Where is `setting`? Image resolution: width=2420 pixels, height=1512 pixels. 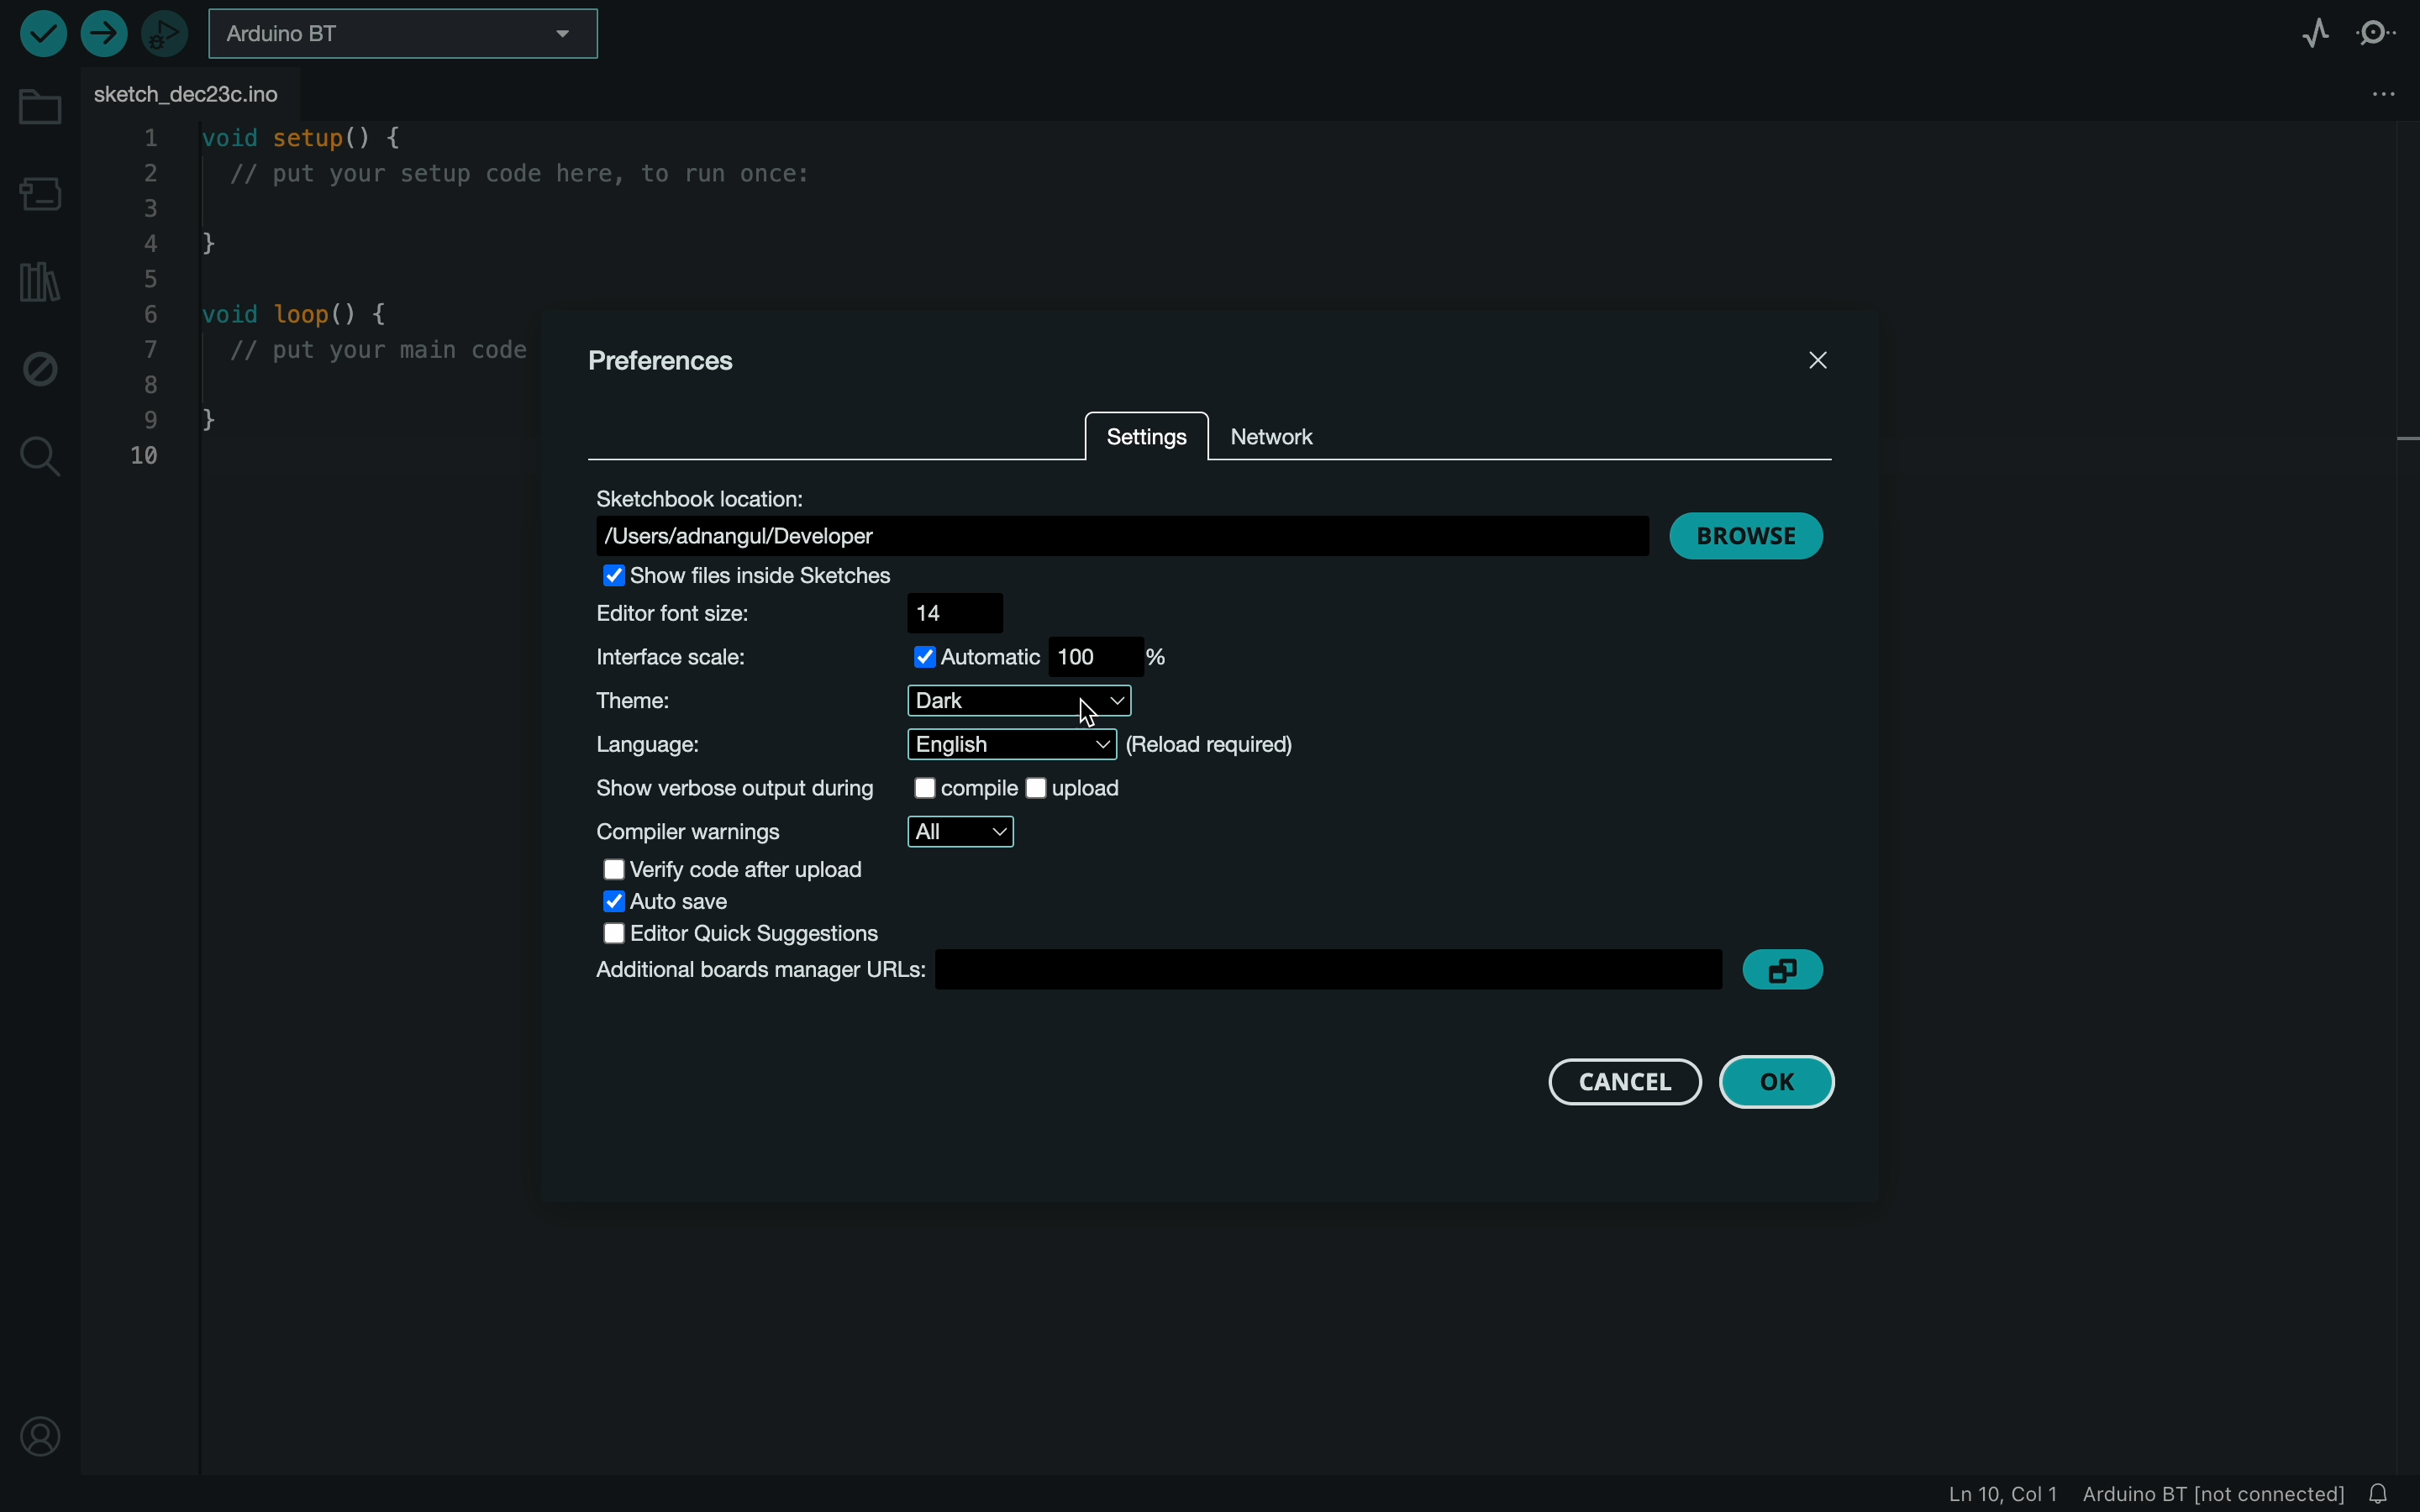
setting is located at coordinates (1149, 446).